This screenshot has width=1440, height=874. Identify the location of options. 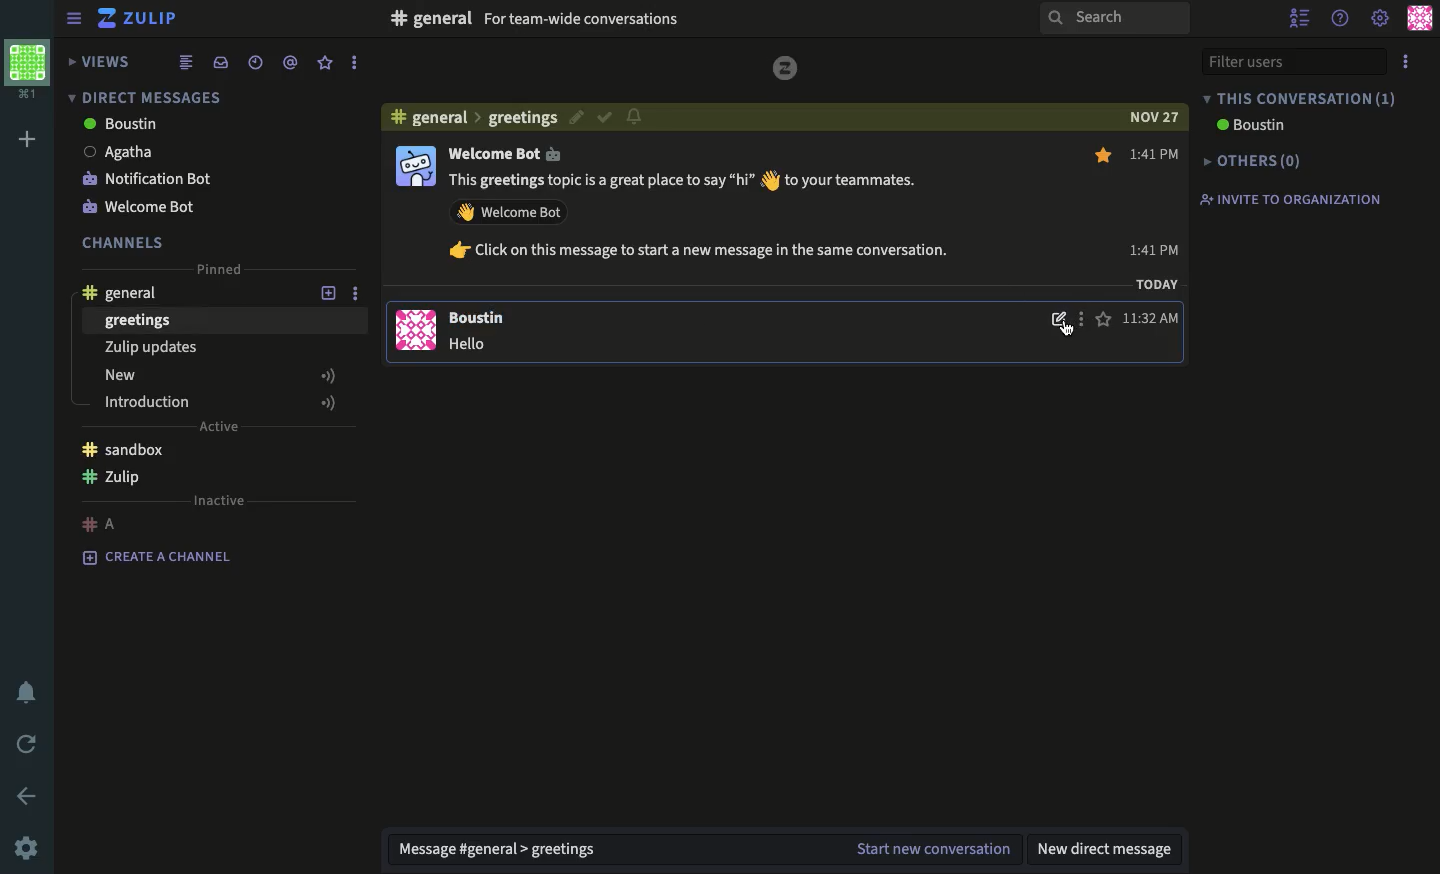
(355, 63).